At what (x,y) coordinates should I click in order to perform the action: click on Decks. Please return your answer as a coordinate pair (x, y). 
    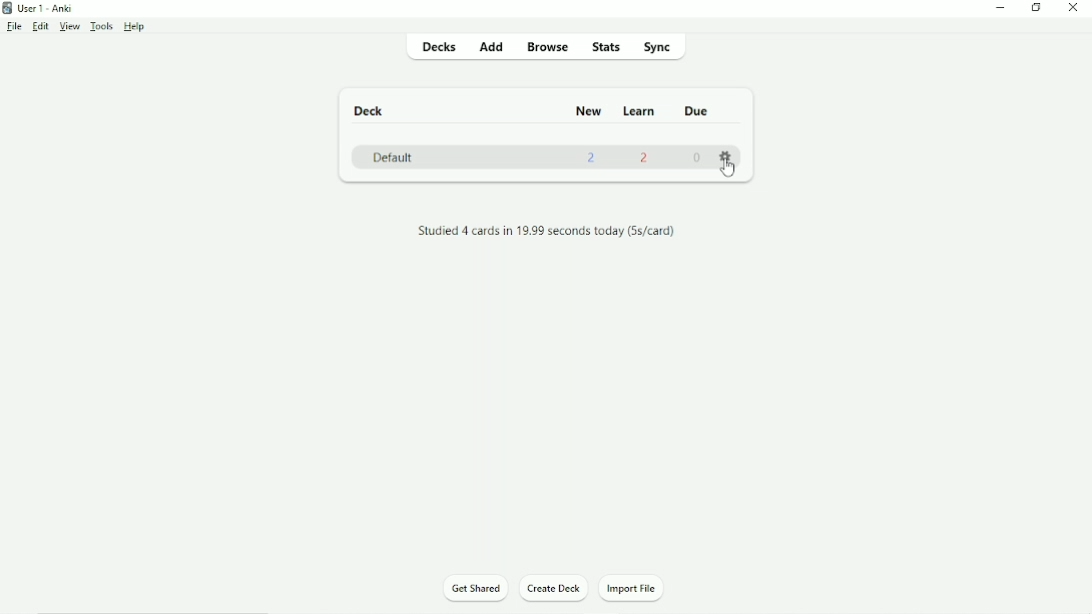
    Looking at the image, I should click on (432, 46).